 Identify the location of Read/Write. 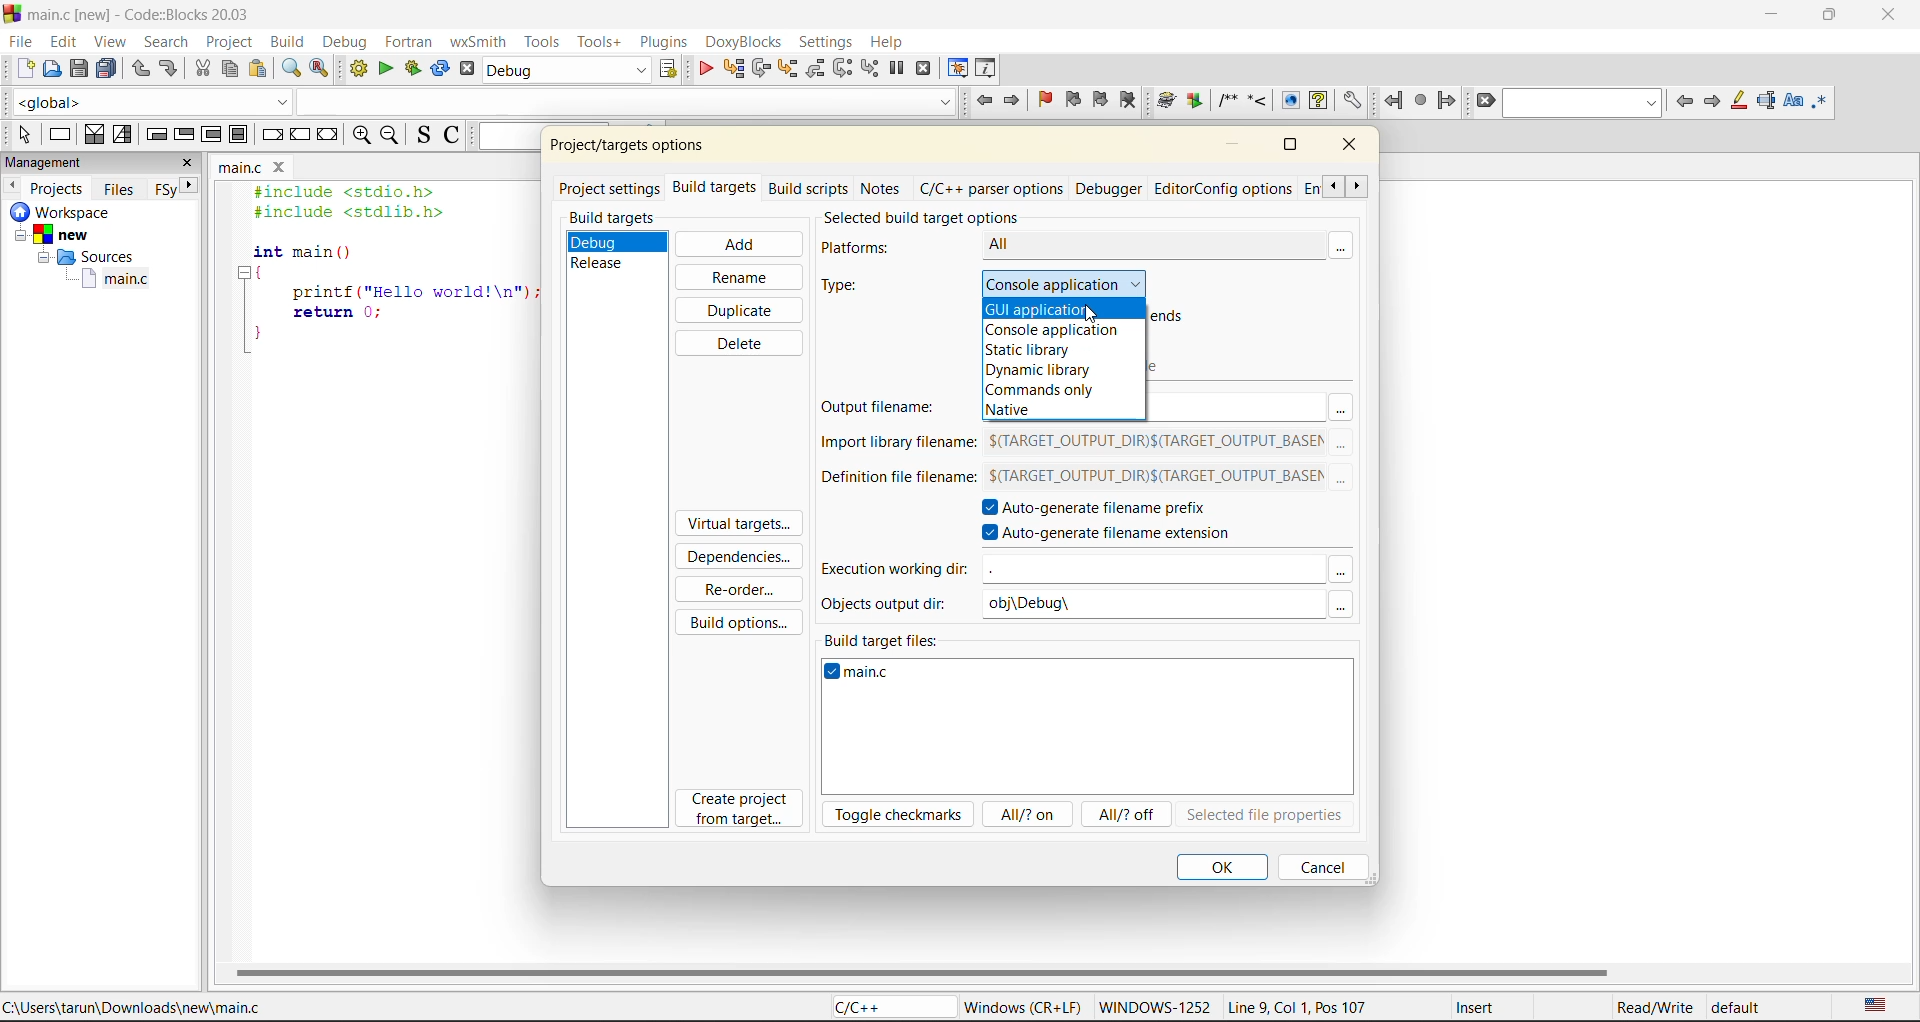
(1652, 1005).